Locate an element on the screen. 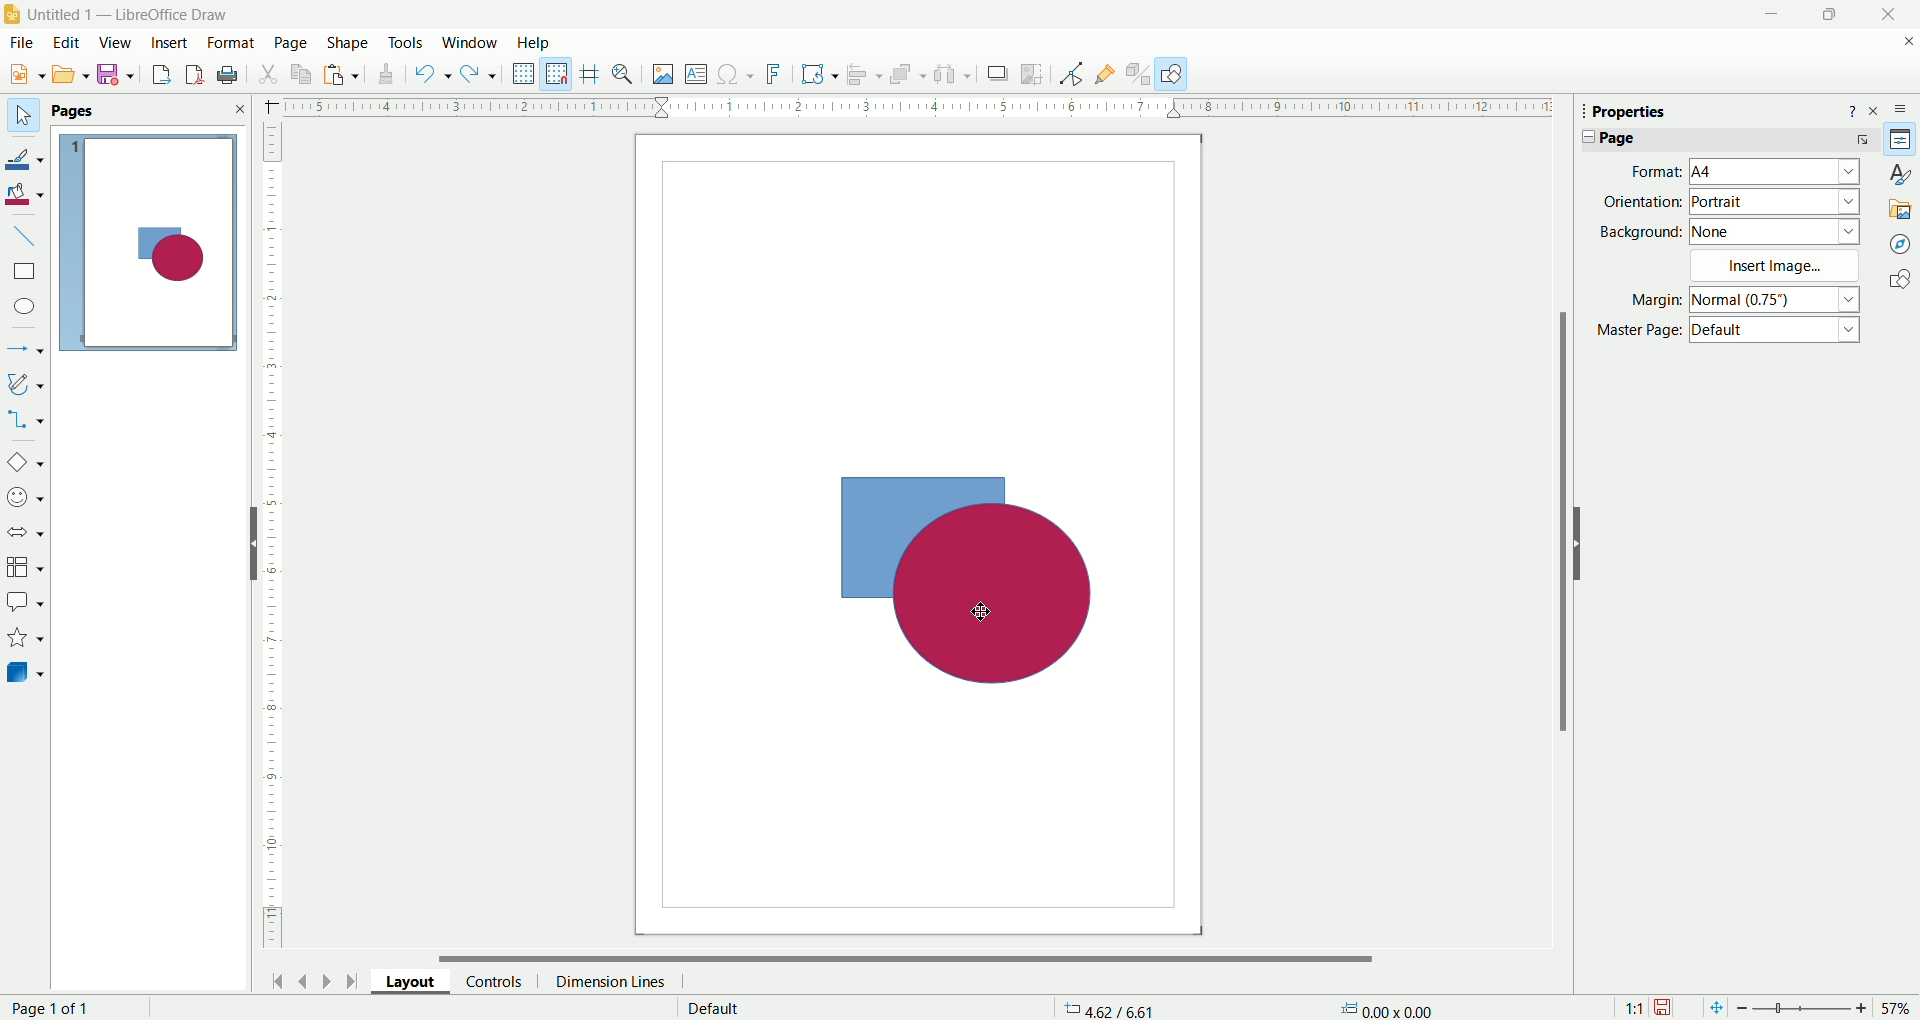  edit is located at coordinates (68, 42).